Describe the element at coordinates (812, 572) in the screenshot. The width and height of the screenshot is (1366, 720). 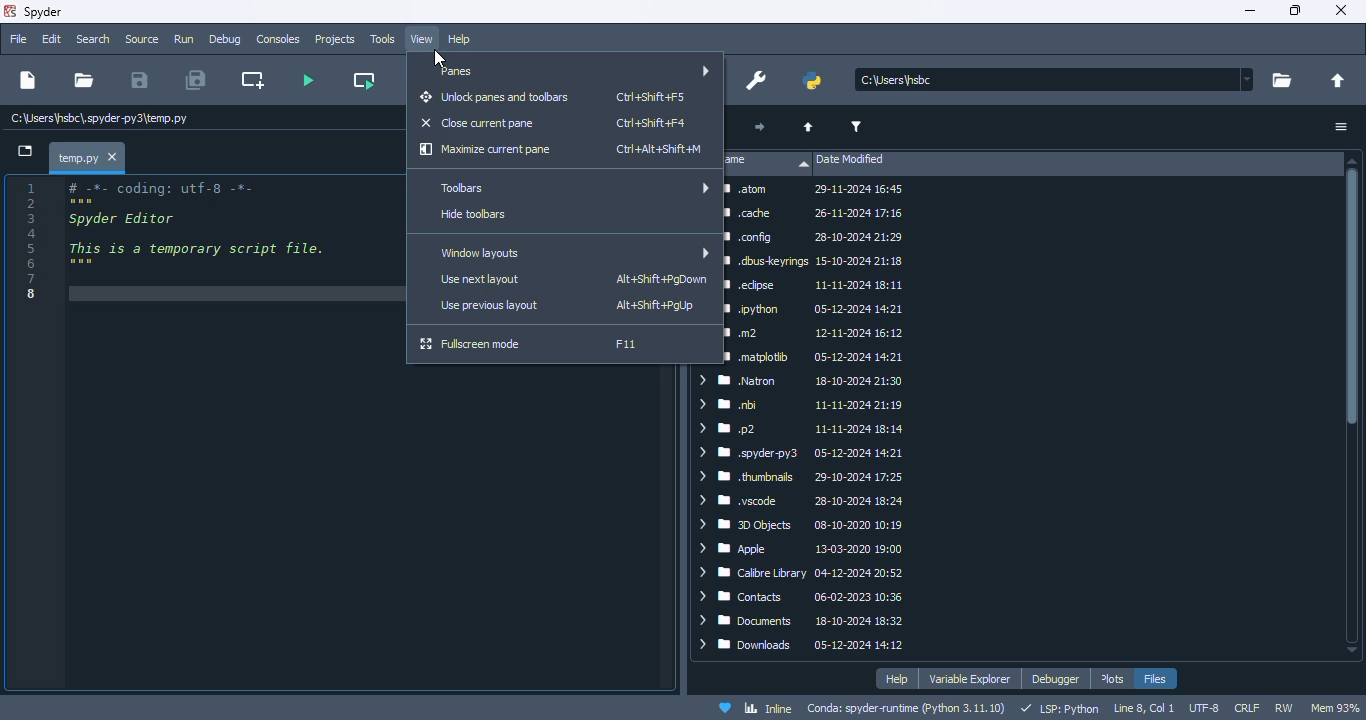
I see `Calibre Library` at that location.